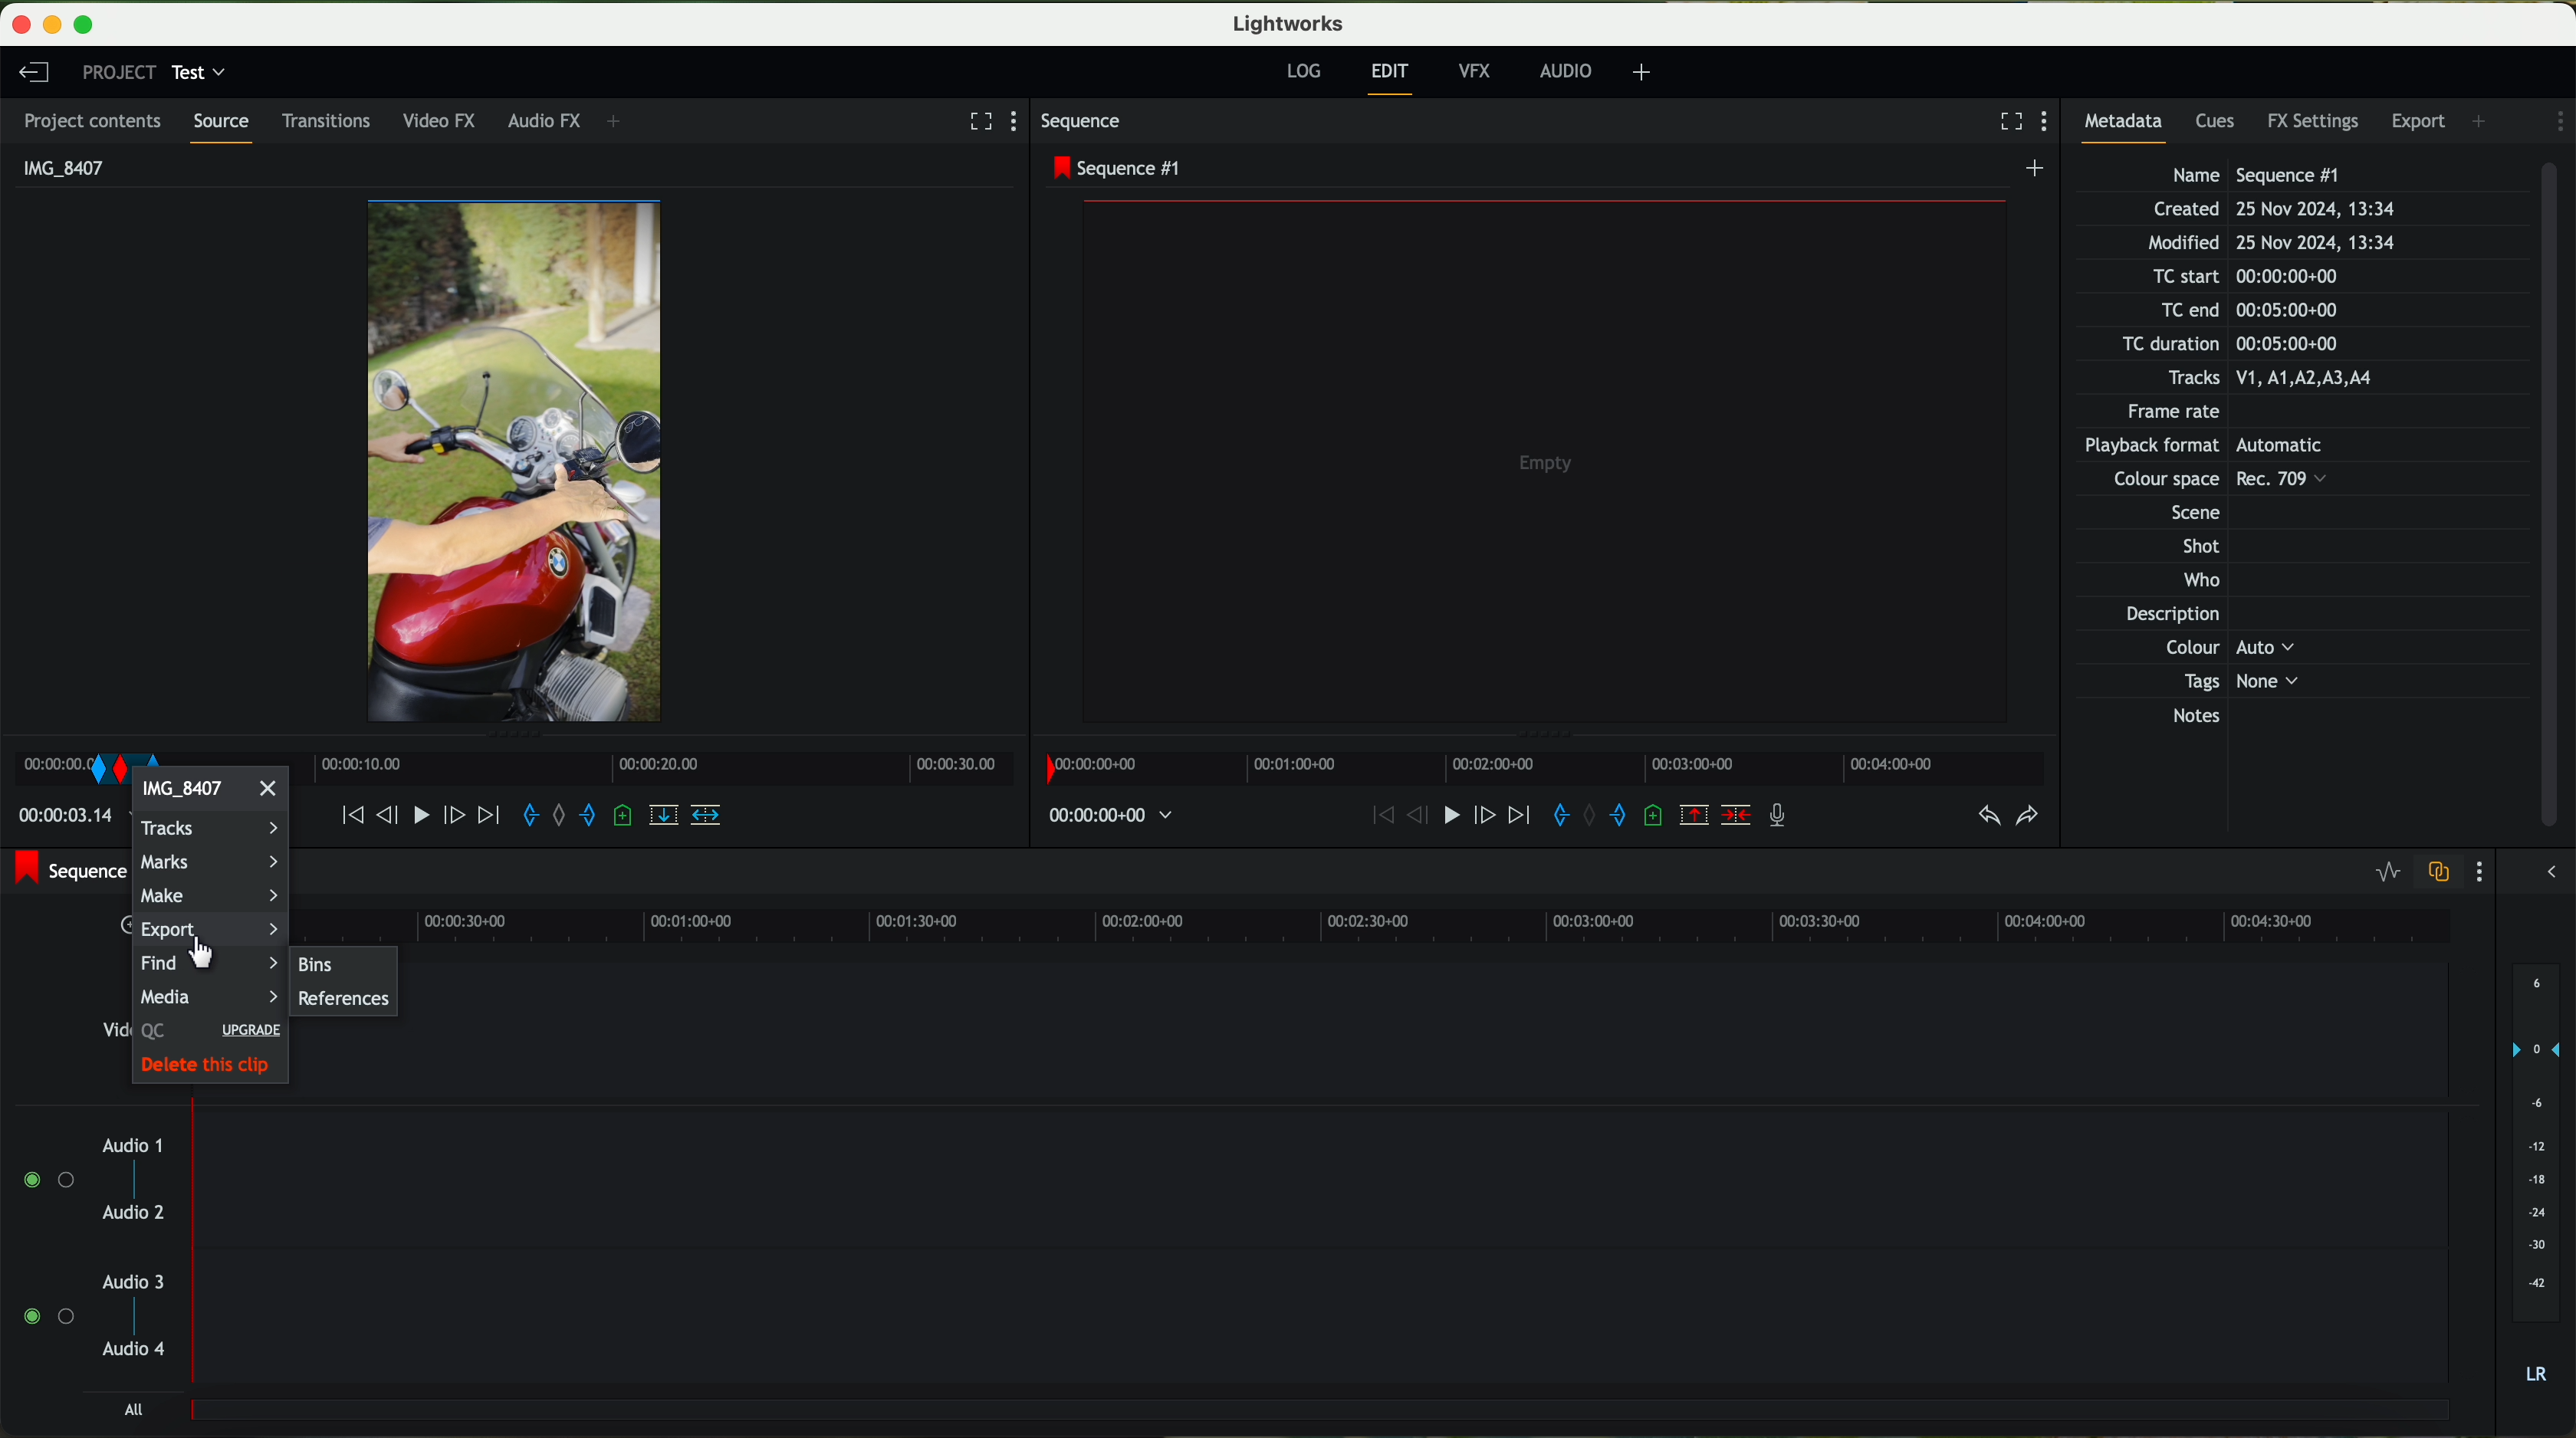  Describe the element at coordinates (518, 461) in the screenshot. I see `video` at that location.